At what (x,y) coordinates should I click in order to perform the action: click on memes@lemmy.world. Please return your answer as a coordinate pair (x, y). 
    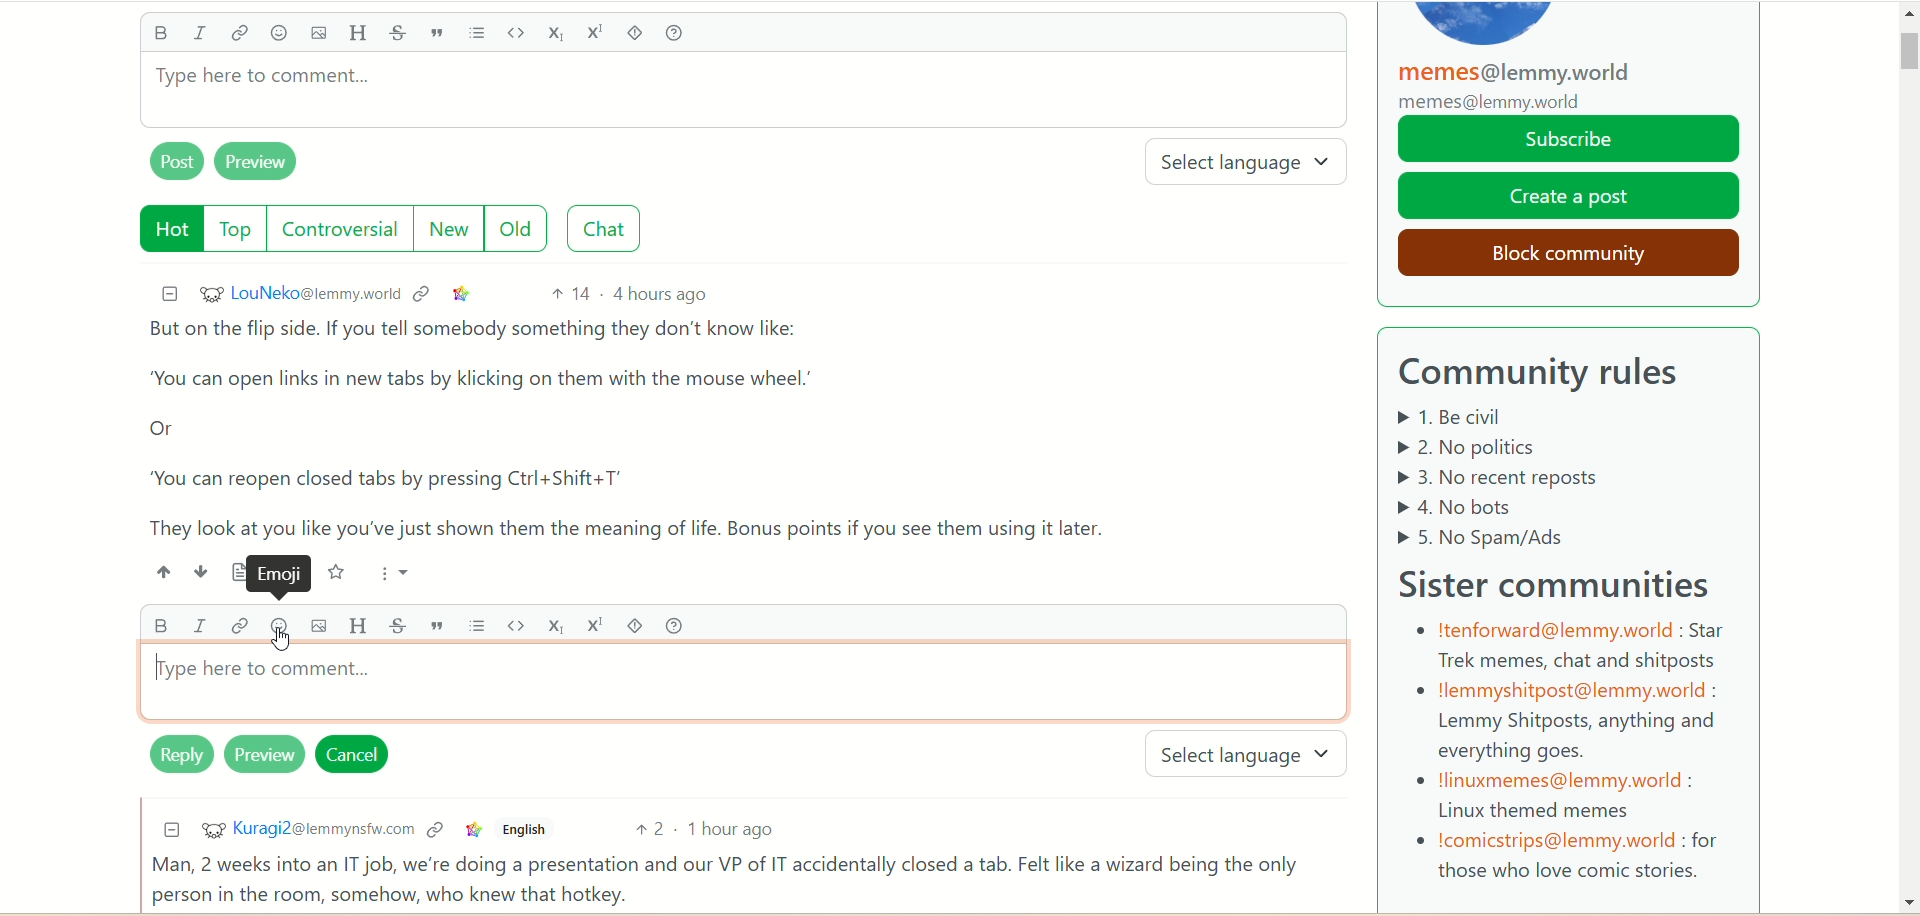
    Looking at the image, I should click on (1522, 86).